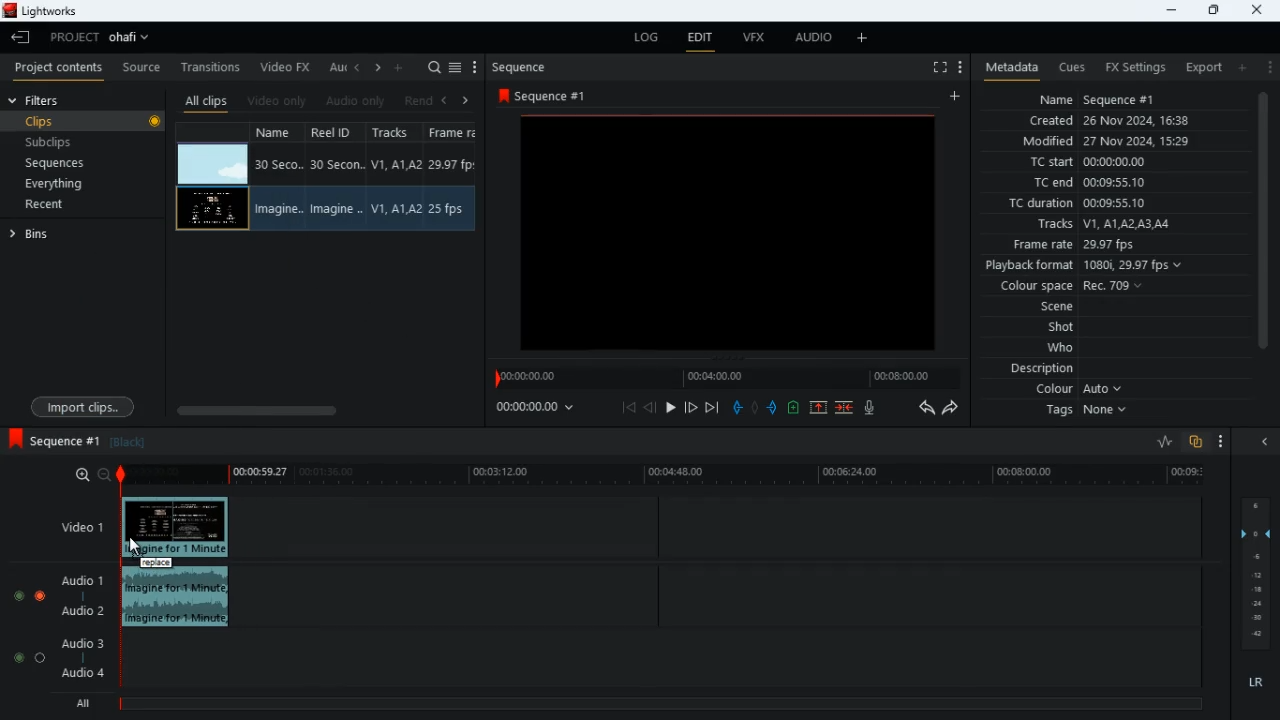 Image resolution: width=1280 pixels, height=720 pixels. Describe the element at coordinates (86, 122) in the screenshot. I see `clips` at that location.